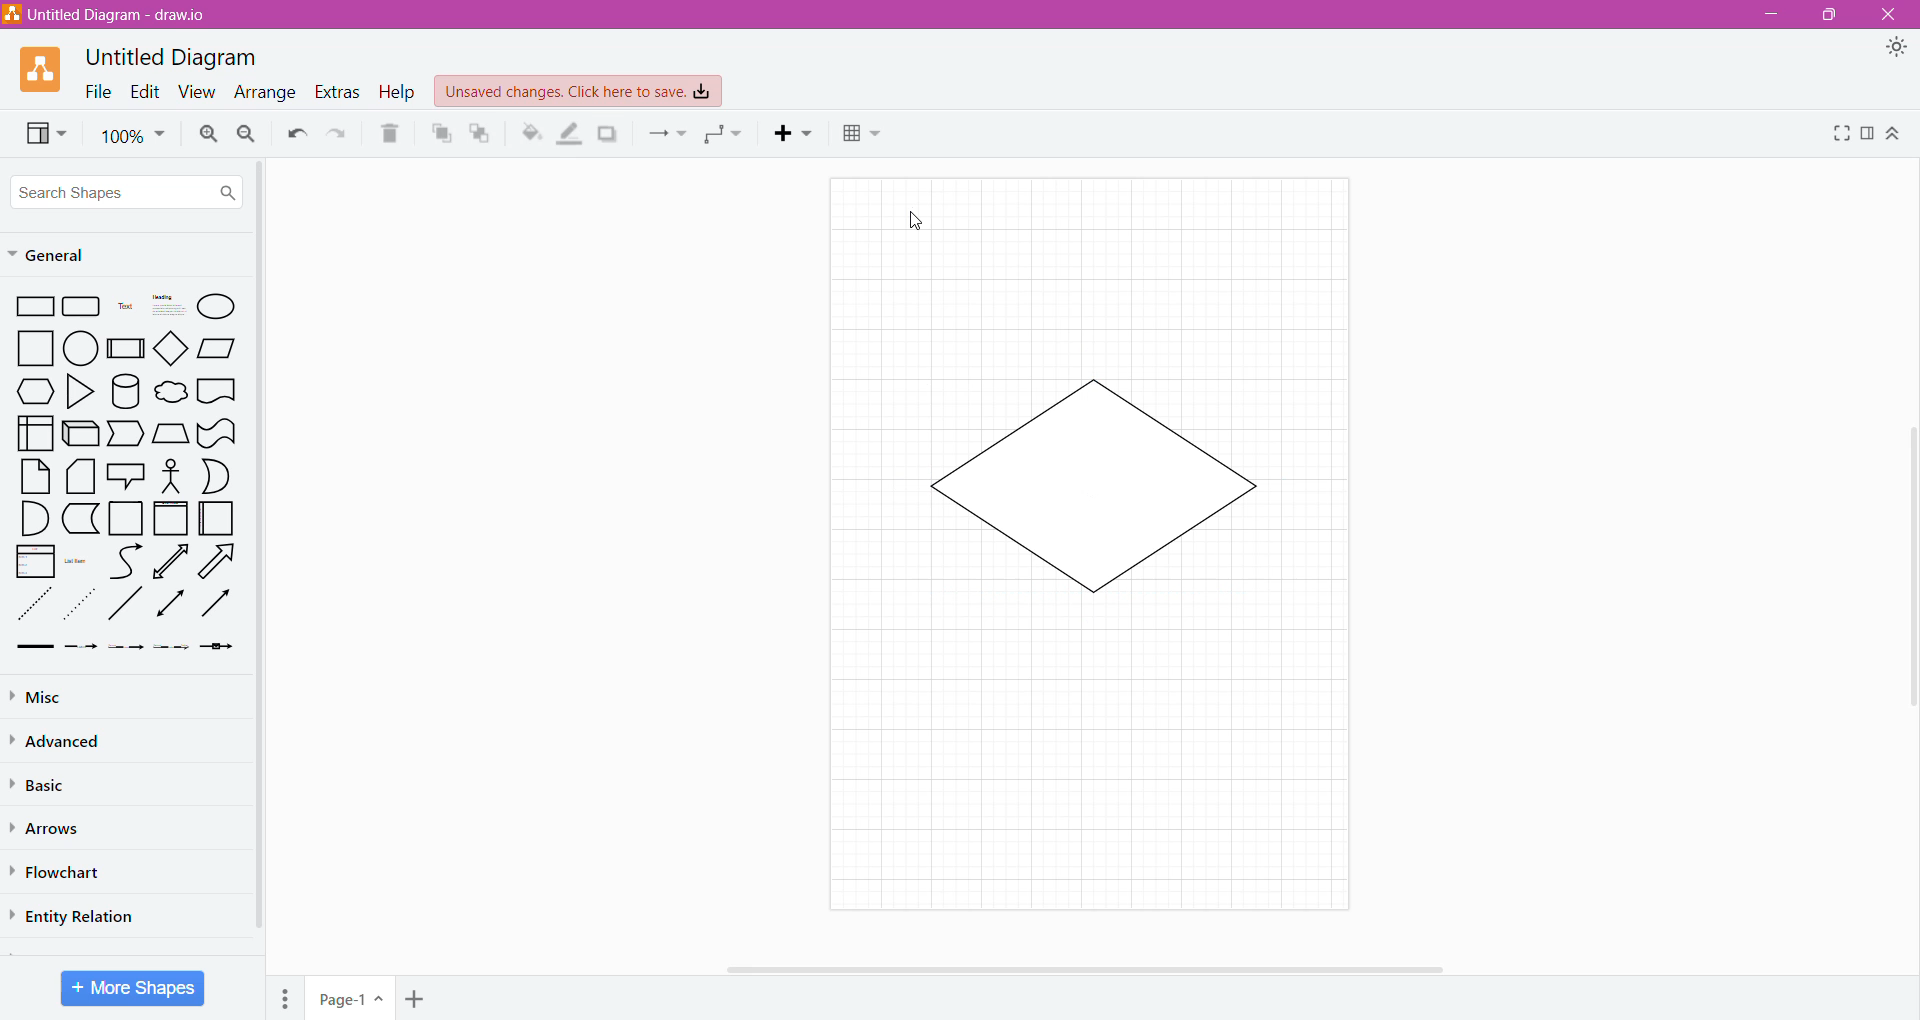 The width and height of the screenshot is (1920, 1020). What do you see at coordinates (35, 609) in the screenshot?
I see `Dashed Line` at bounding box center [35, 609].